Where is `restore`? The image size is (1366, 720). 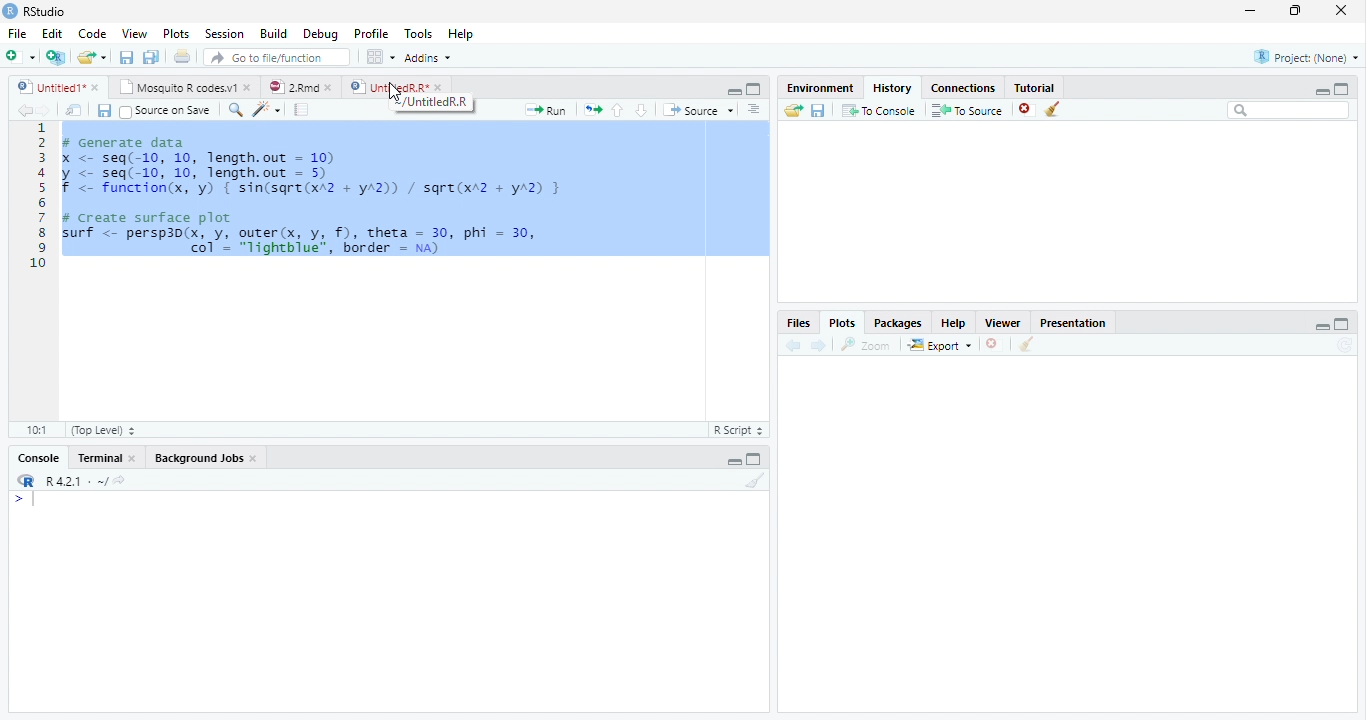
restore is located at coordinates (1295, 10).